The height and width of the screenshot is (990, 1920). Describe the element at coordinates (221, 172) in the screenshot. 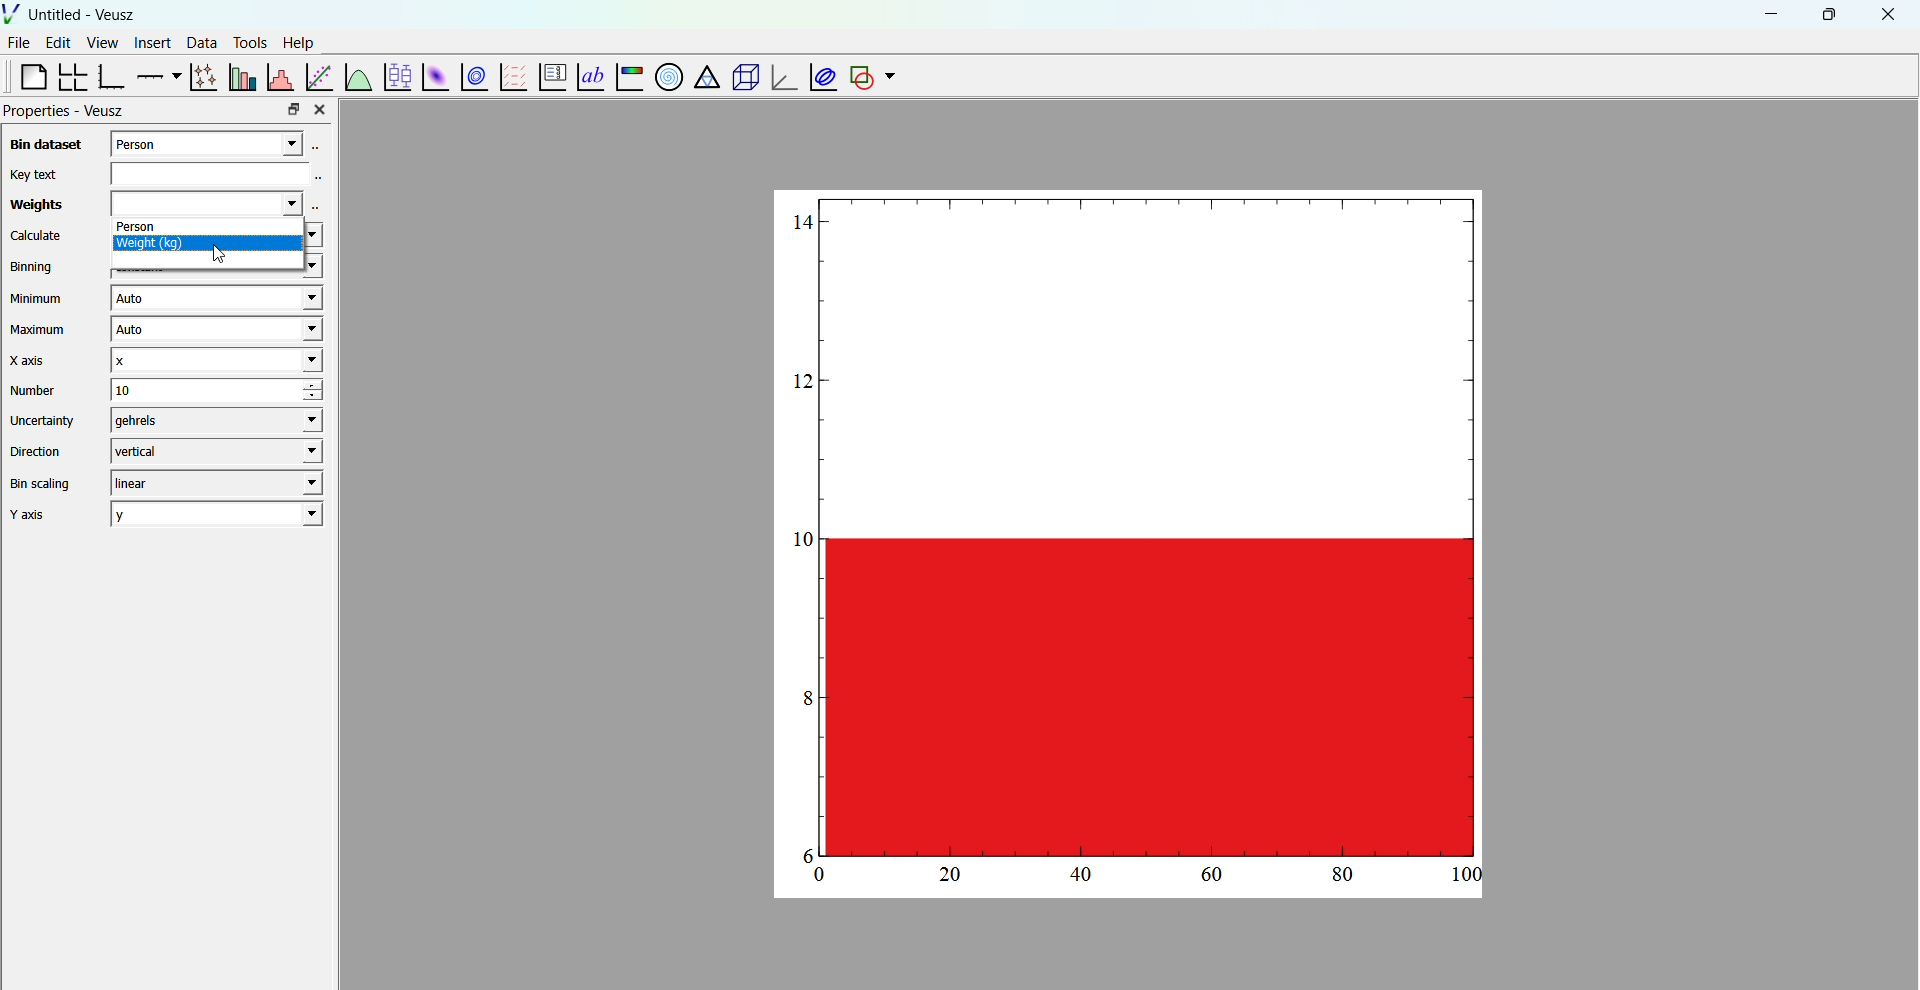

I see `Key Text Area` at that location.